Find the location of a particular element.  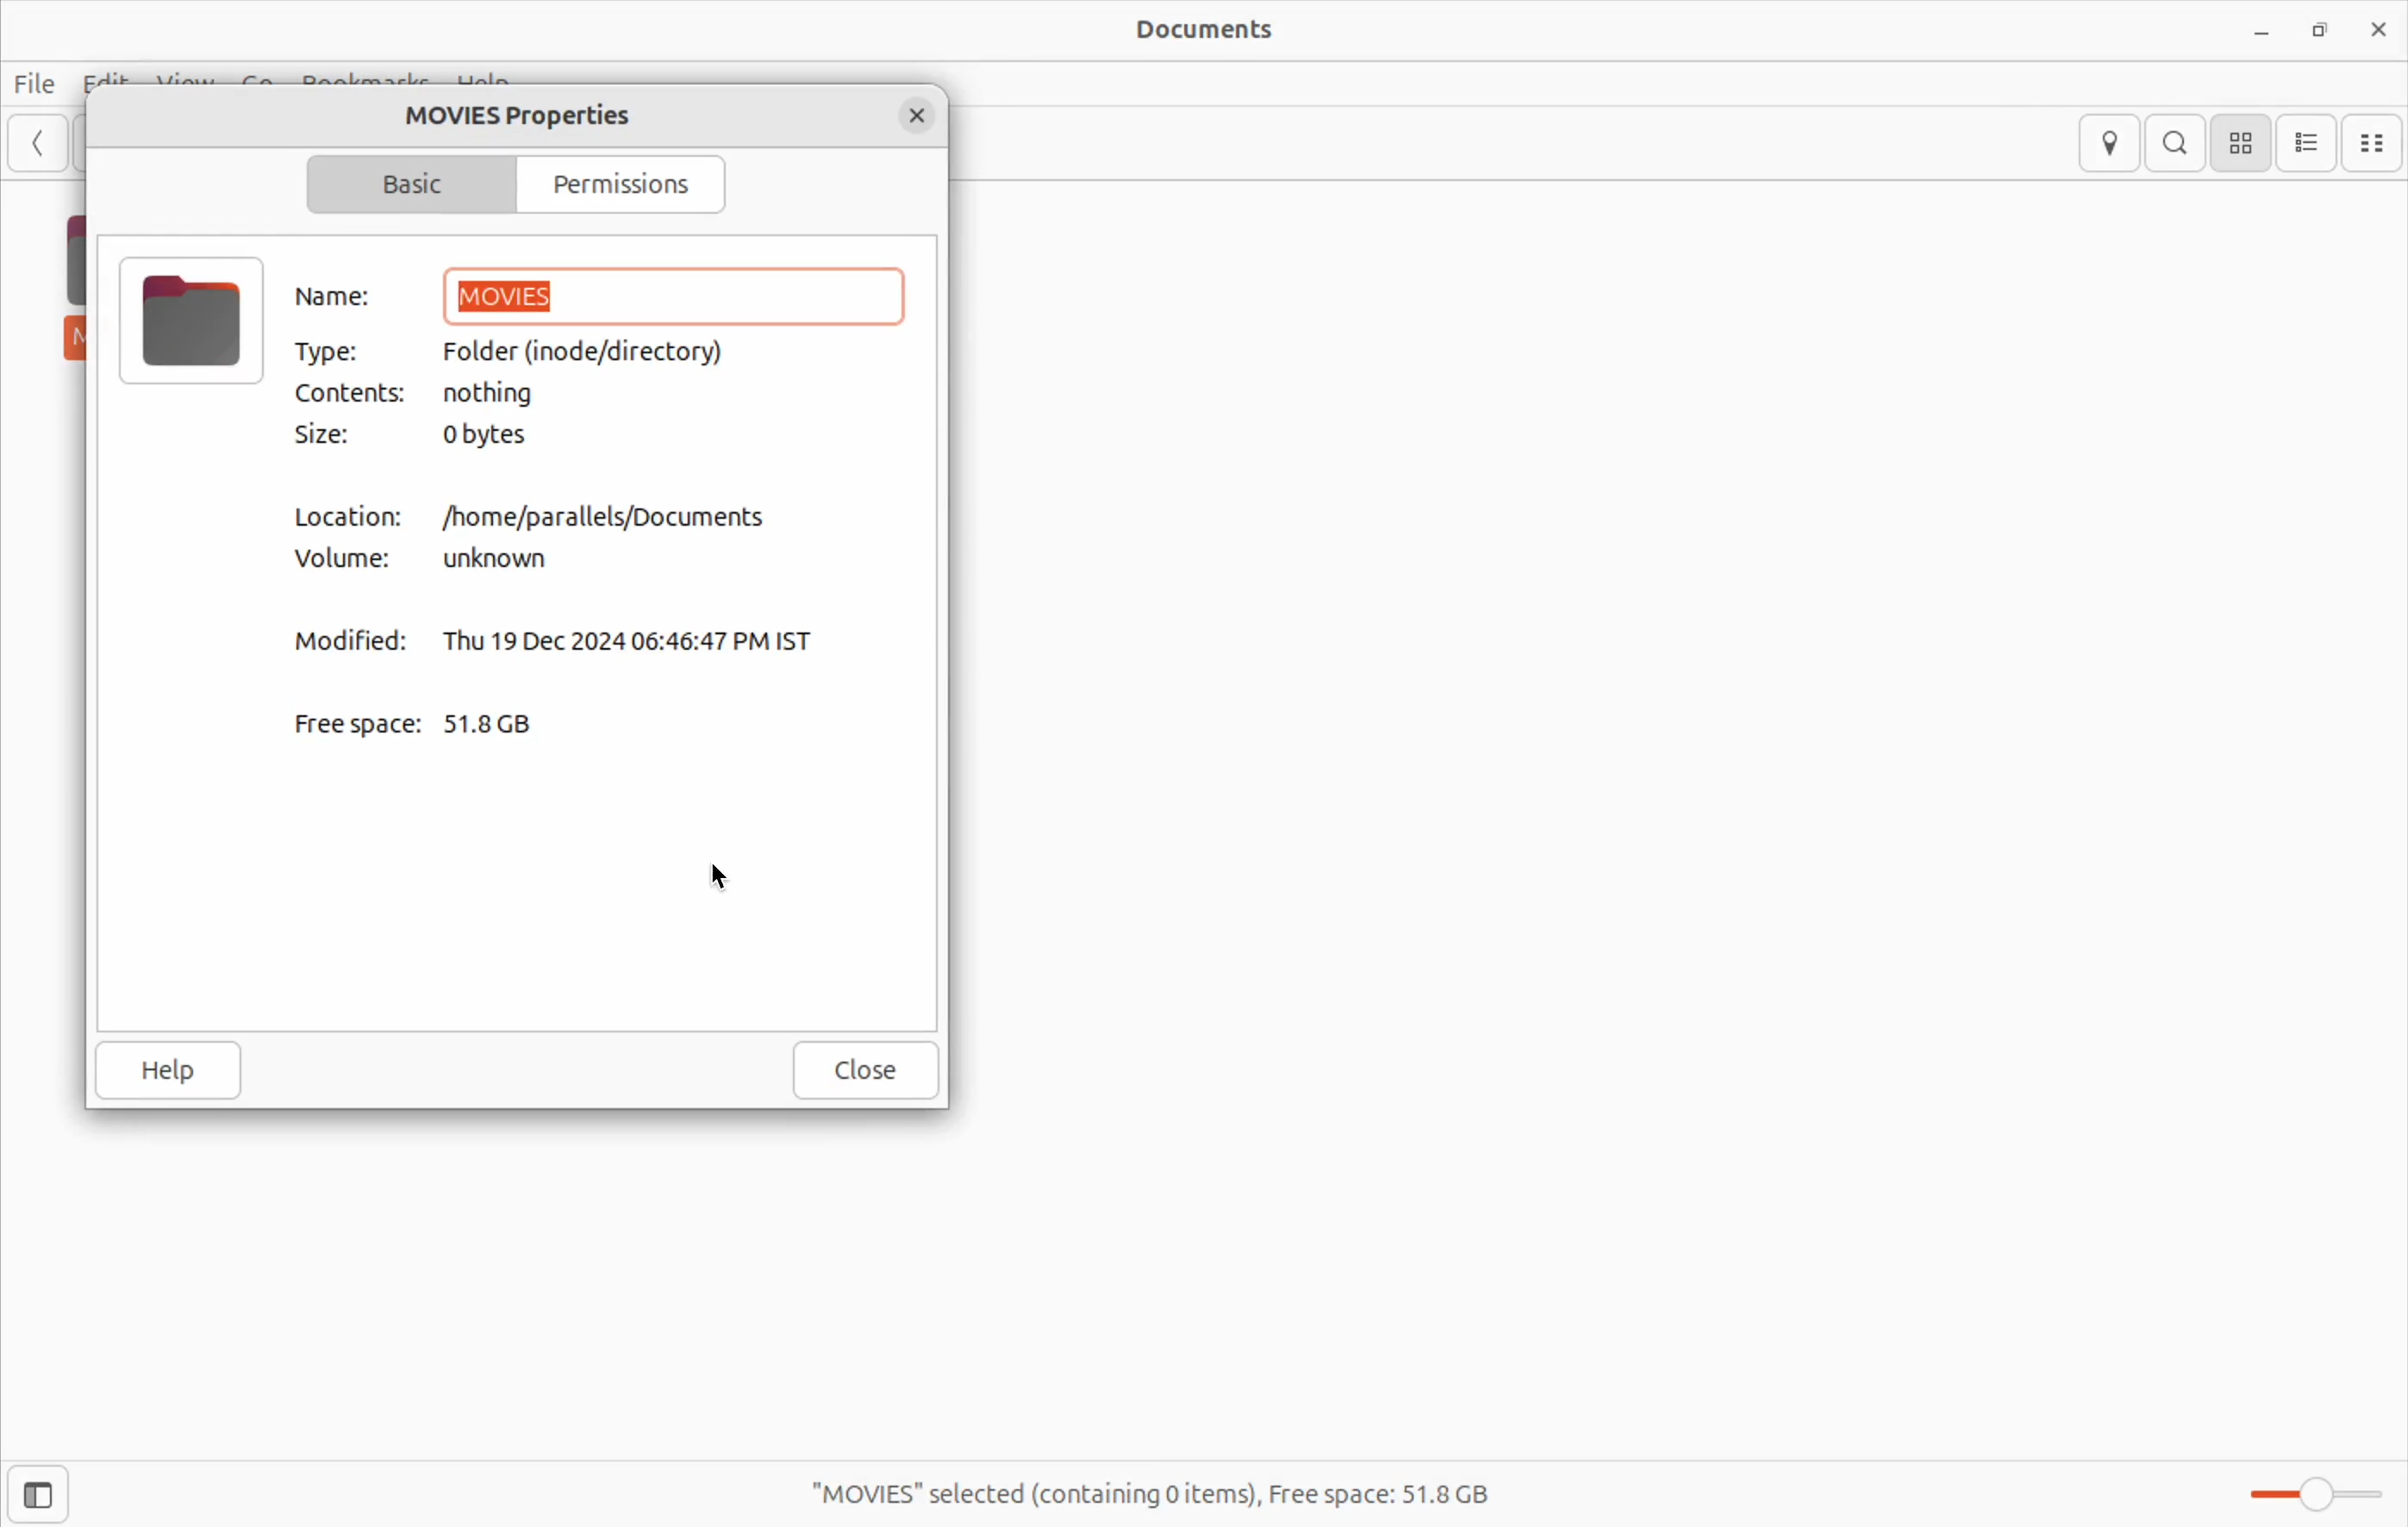

Basic is located at coordinates (413, 185).